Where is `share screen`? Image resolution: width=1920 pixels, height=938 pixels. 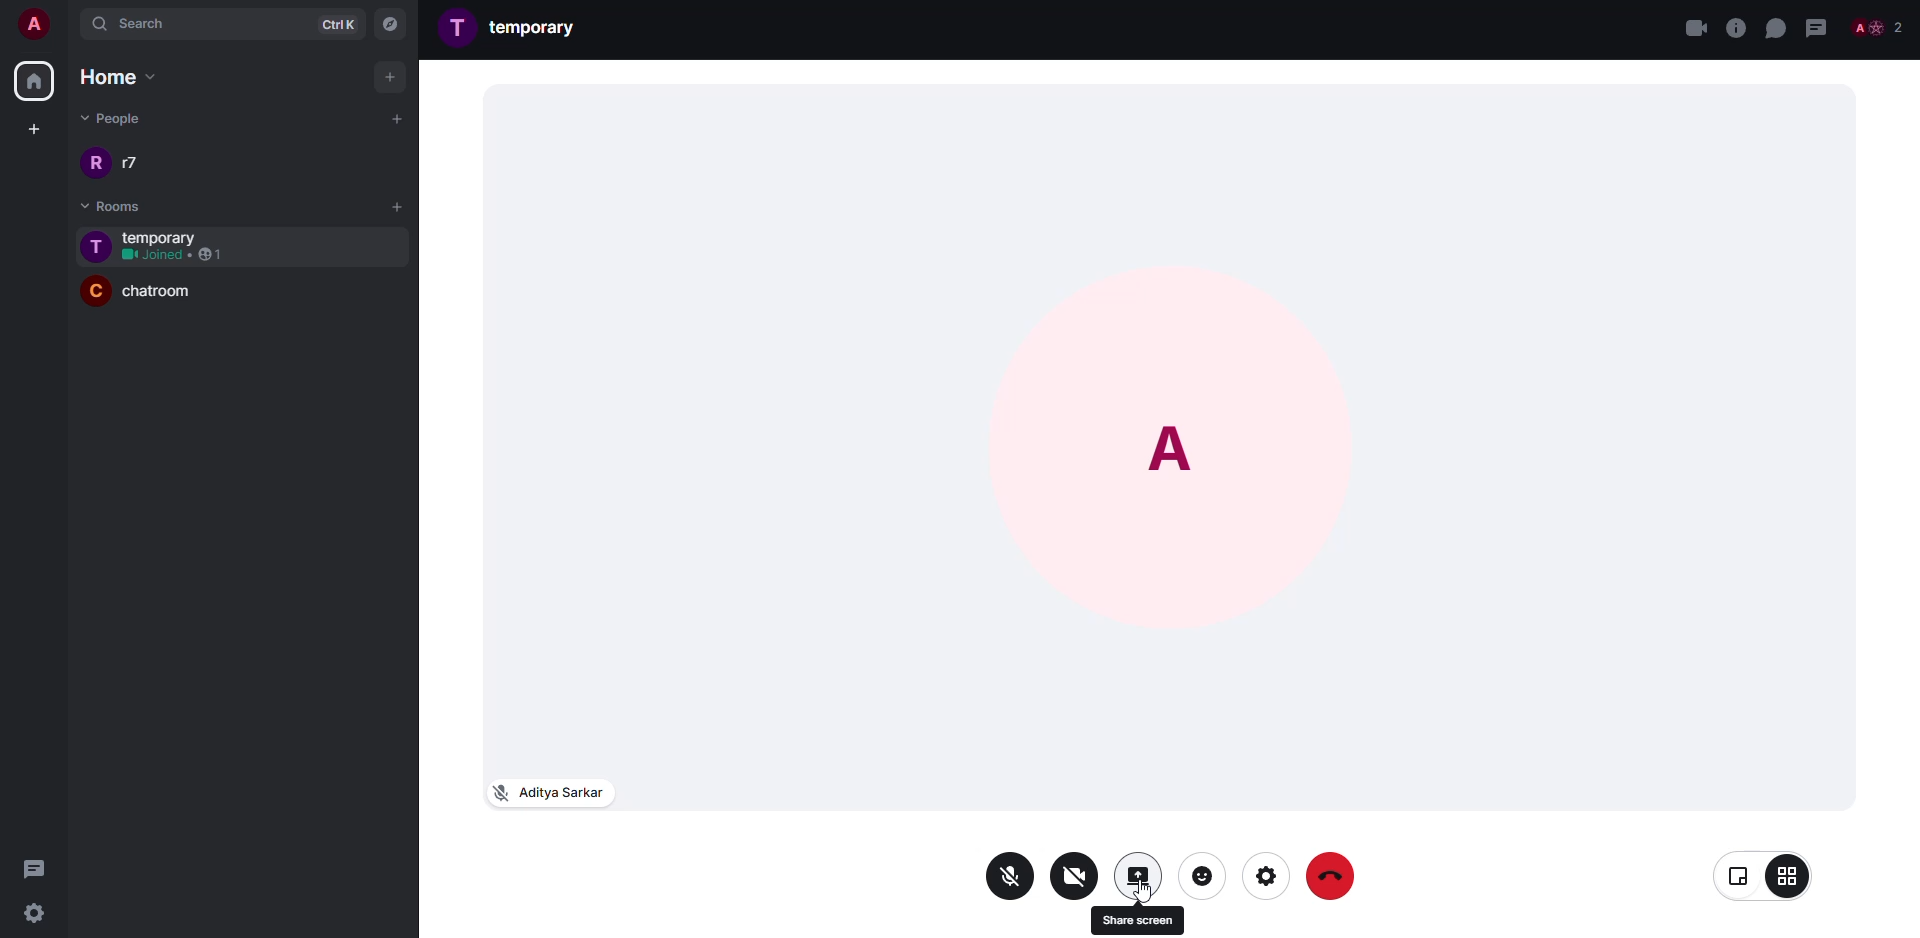 share screen is located at coordinates (1138, 920).